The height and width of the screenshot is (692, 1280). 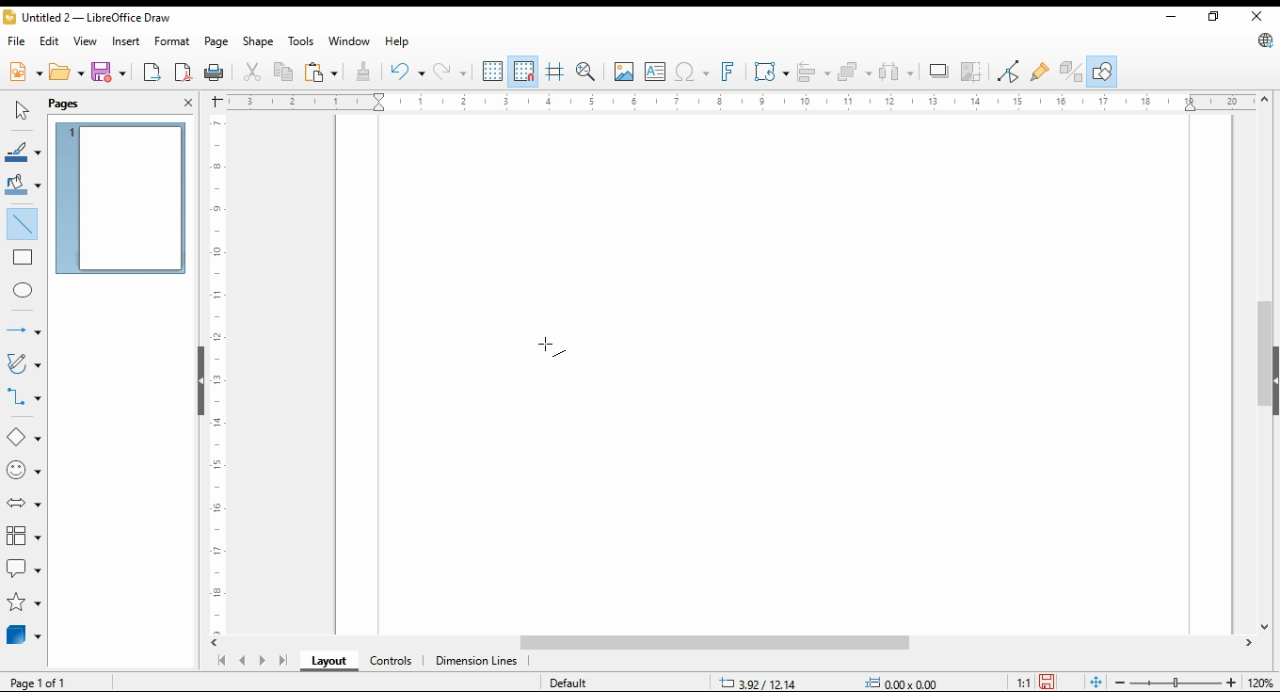 I want to click on minimize, so click(x=1174, y=13).